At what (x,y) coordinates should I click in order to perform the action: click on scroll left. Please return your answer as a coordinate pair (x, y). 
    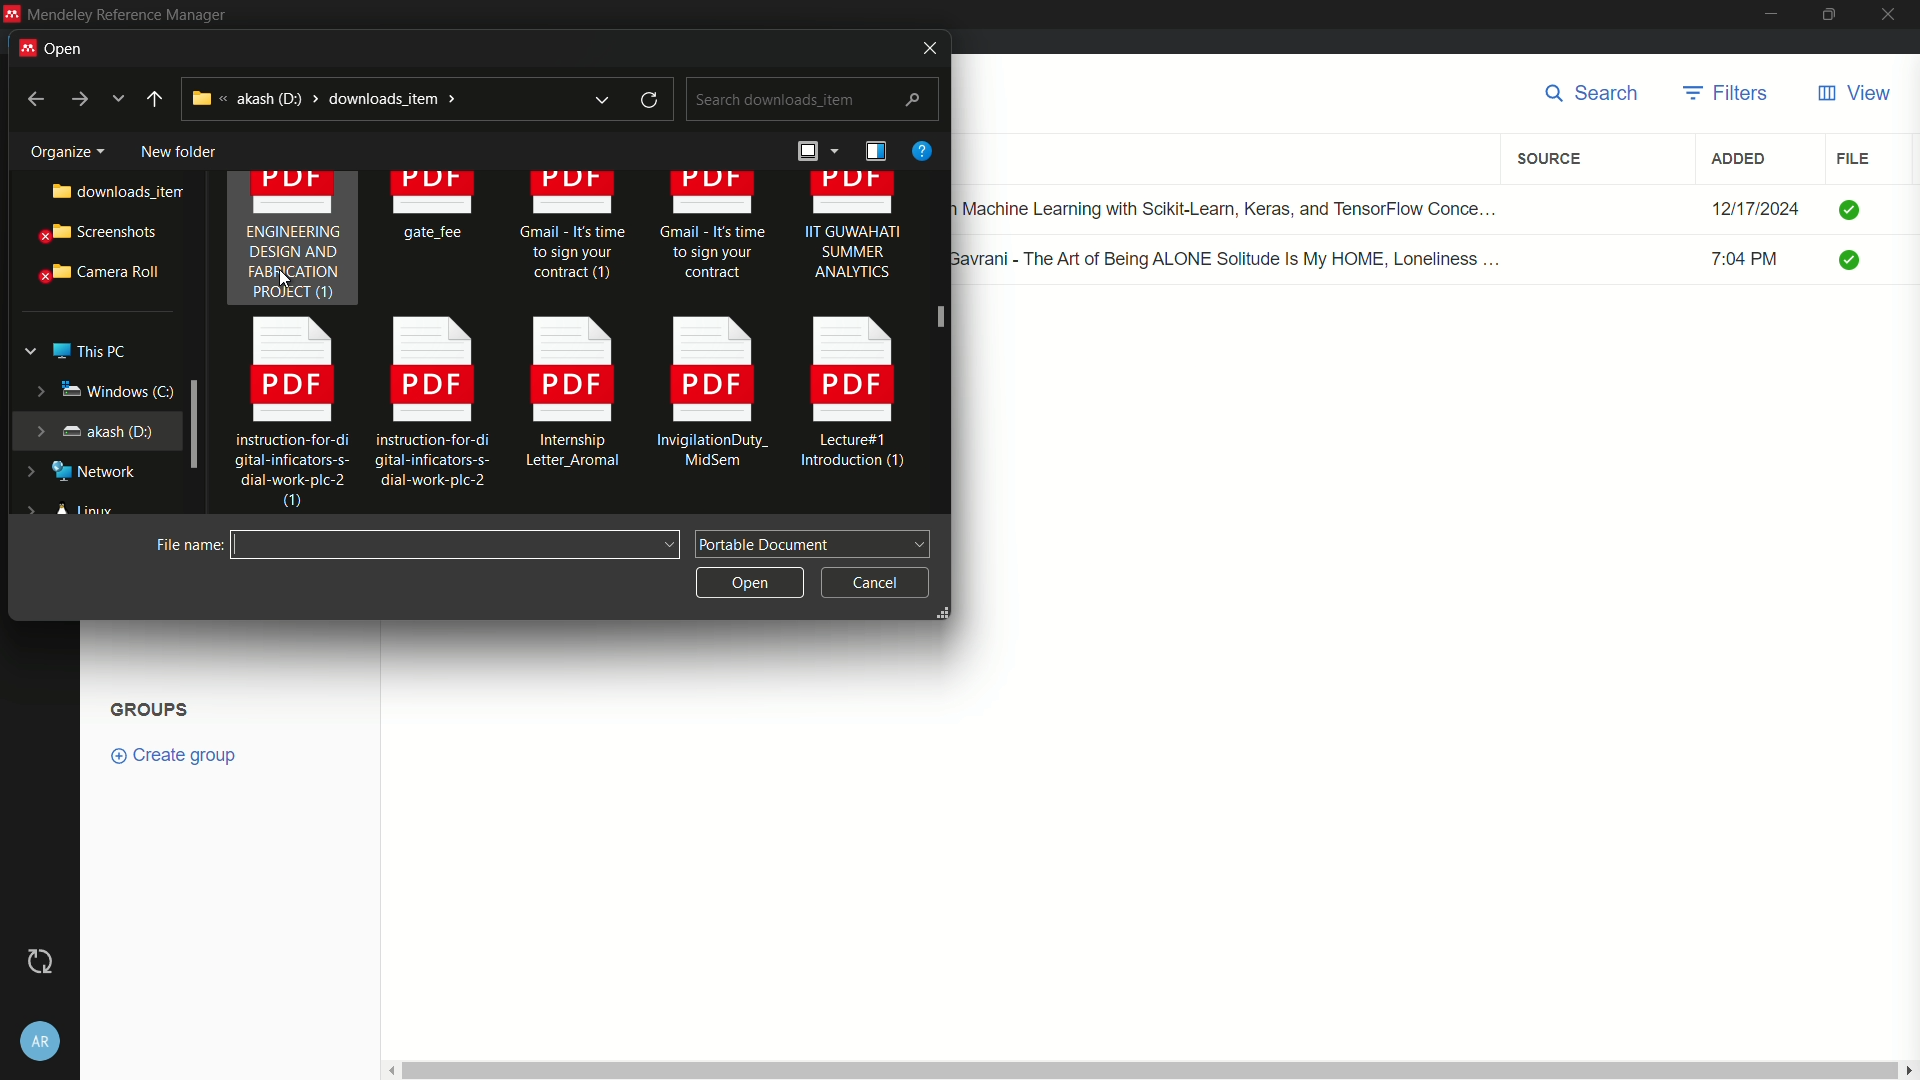
    Looking at the image, I should click on (388, 1070).